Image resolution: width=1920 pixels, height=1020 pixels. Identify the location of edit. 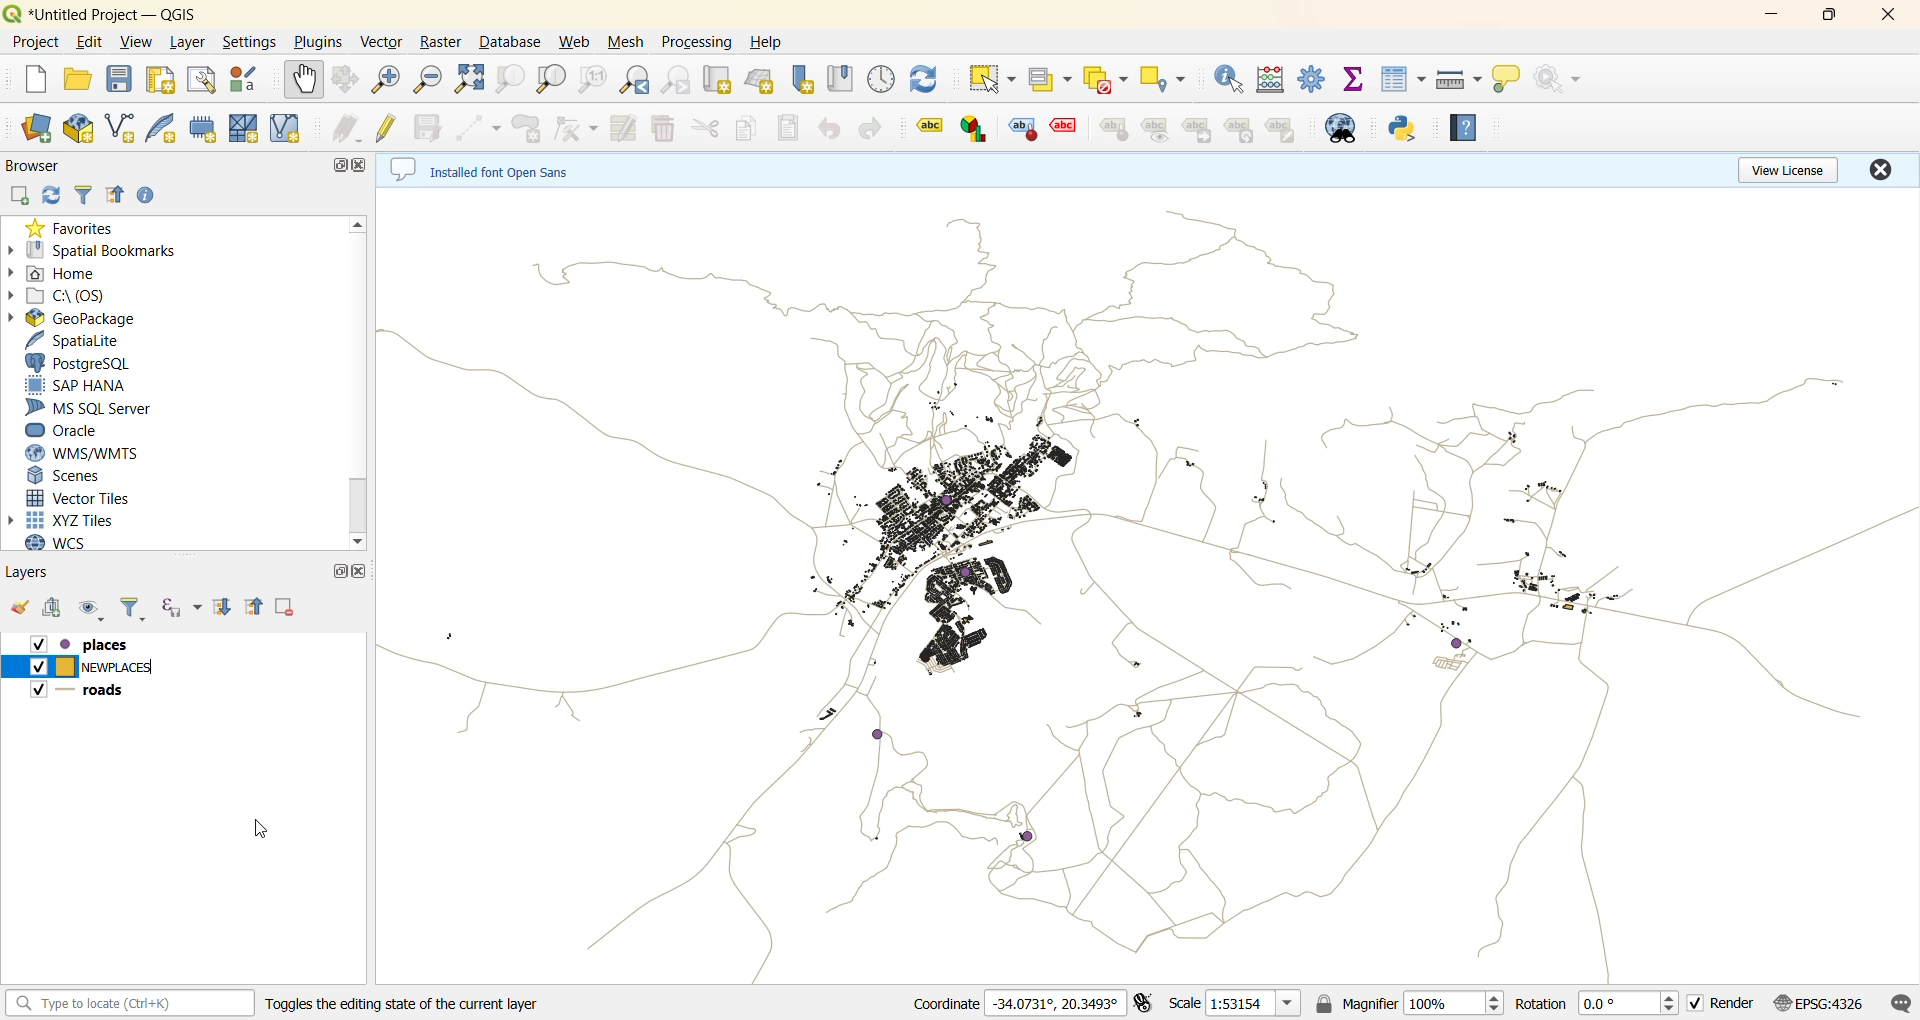
(90, 45).